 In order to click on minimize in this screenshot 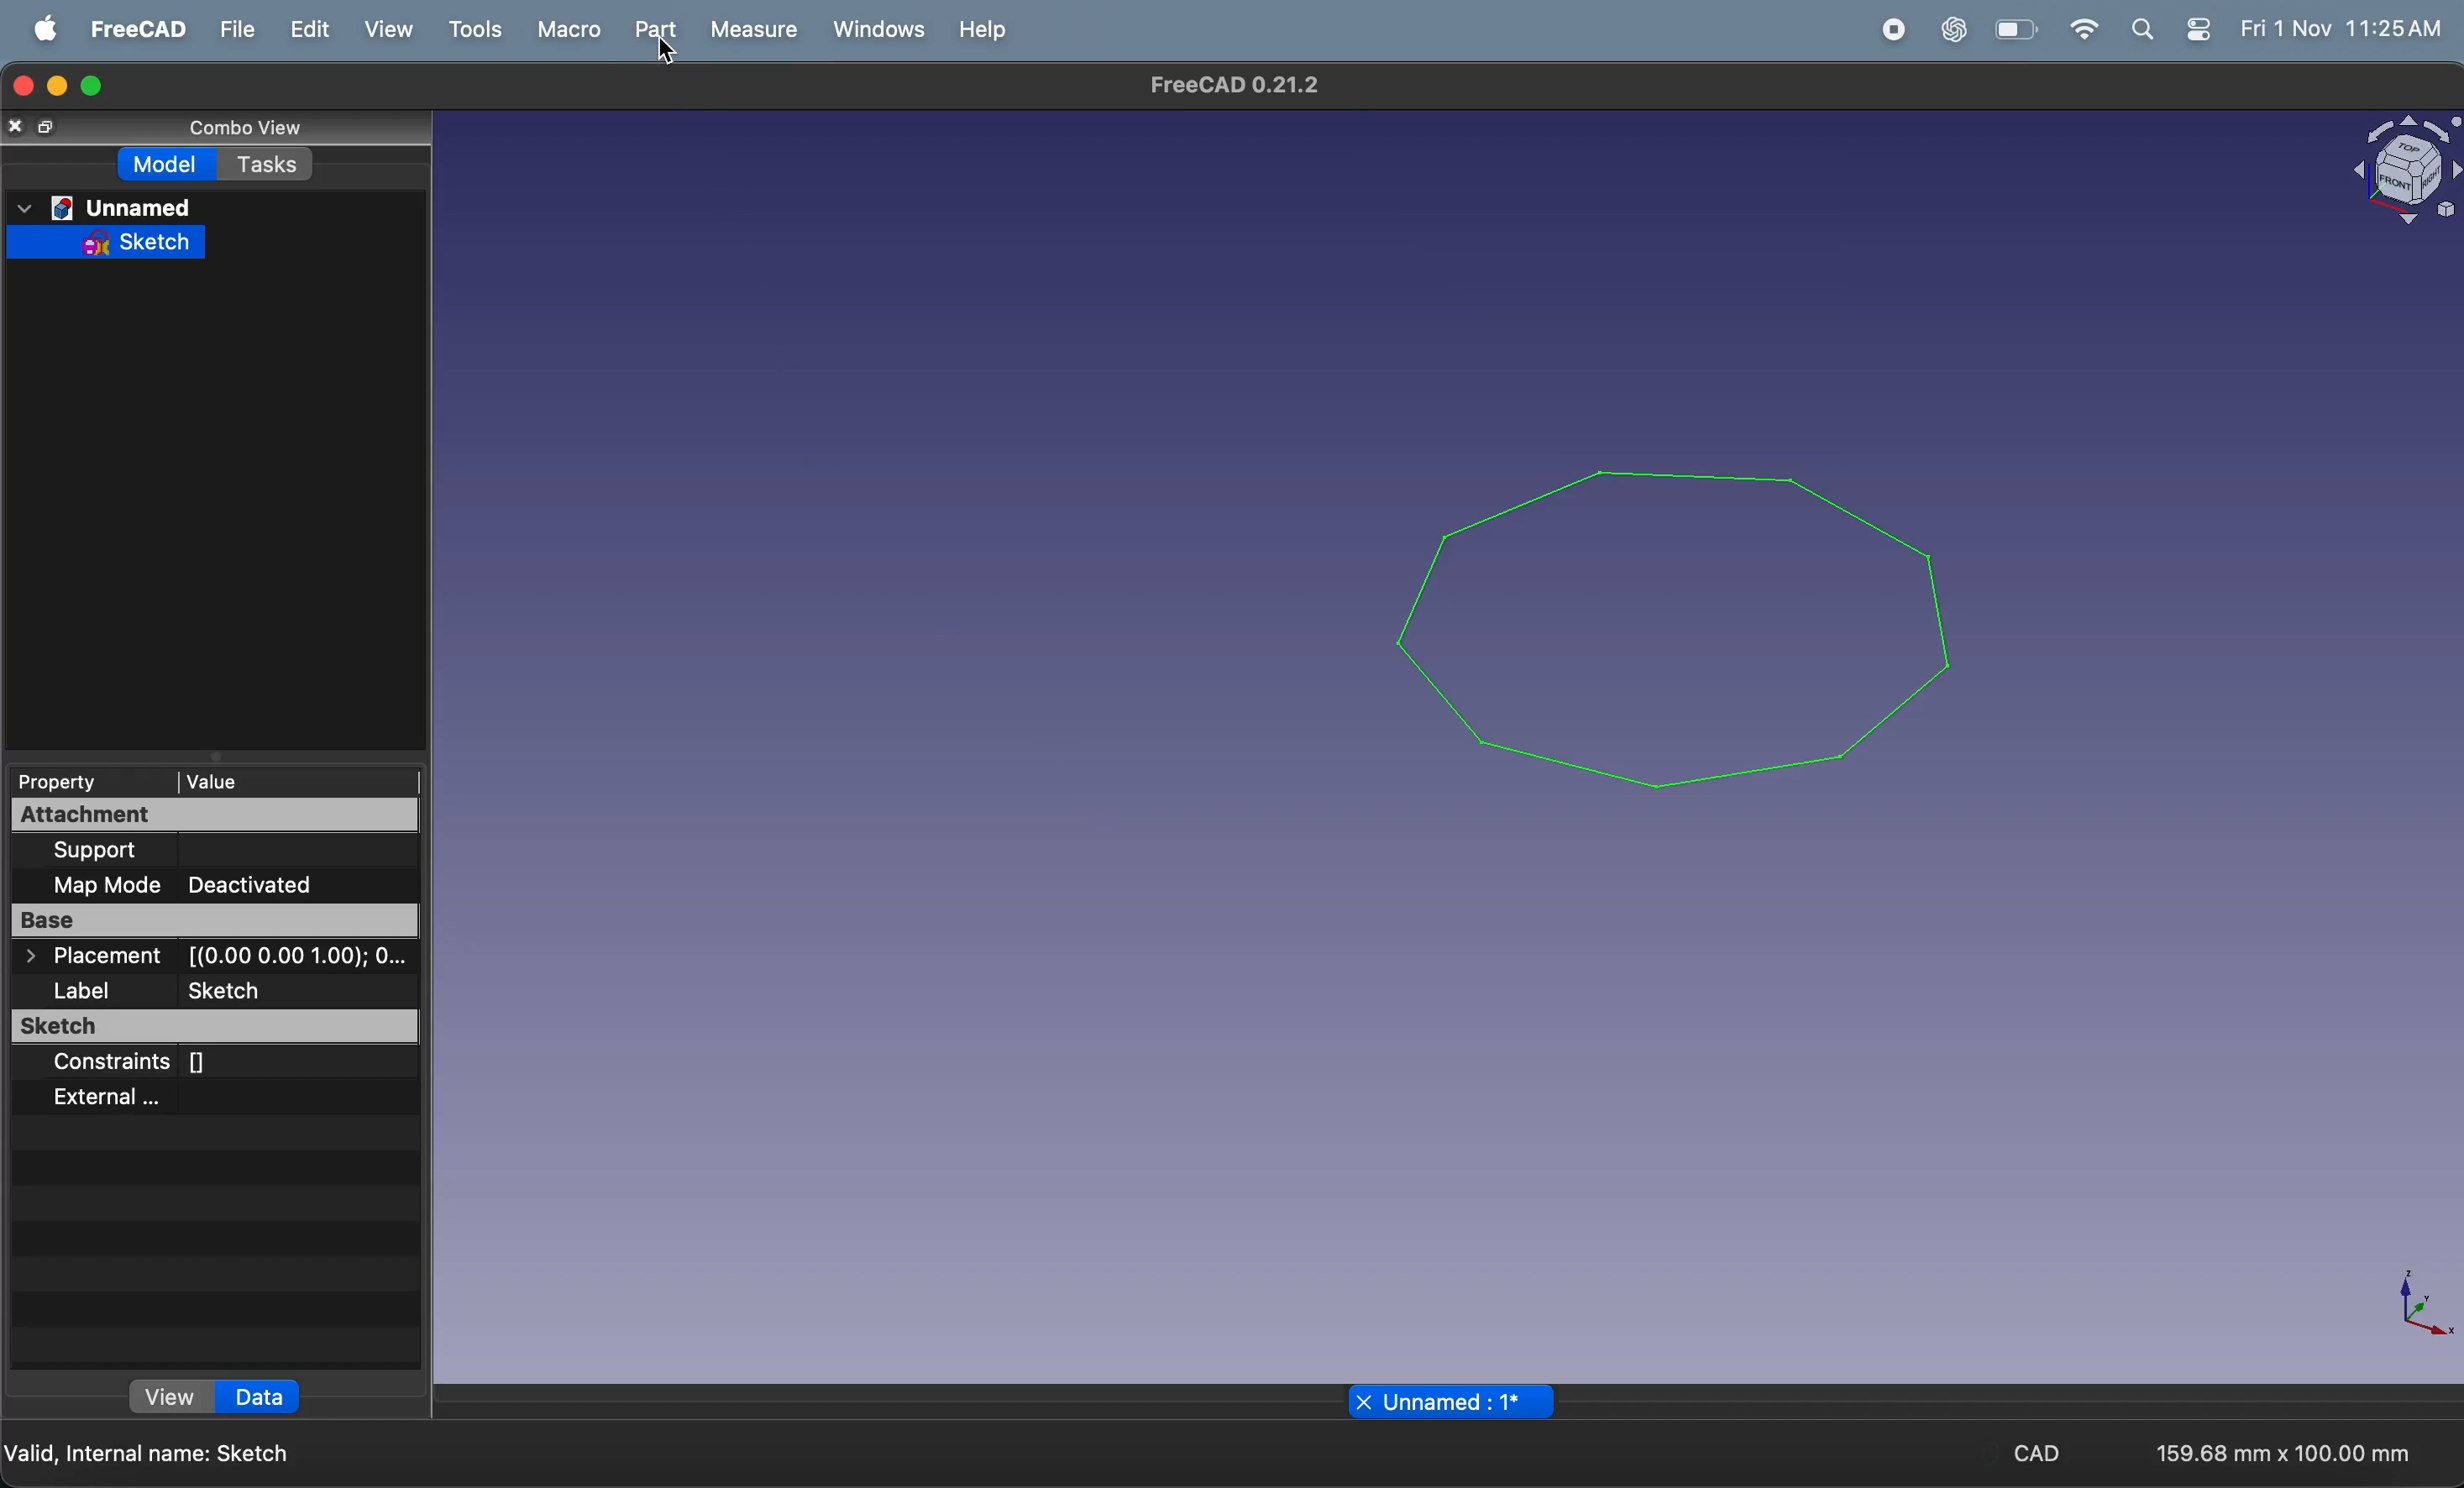, I will do `click(58, 87)`.